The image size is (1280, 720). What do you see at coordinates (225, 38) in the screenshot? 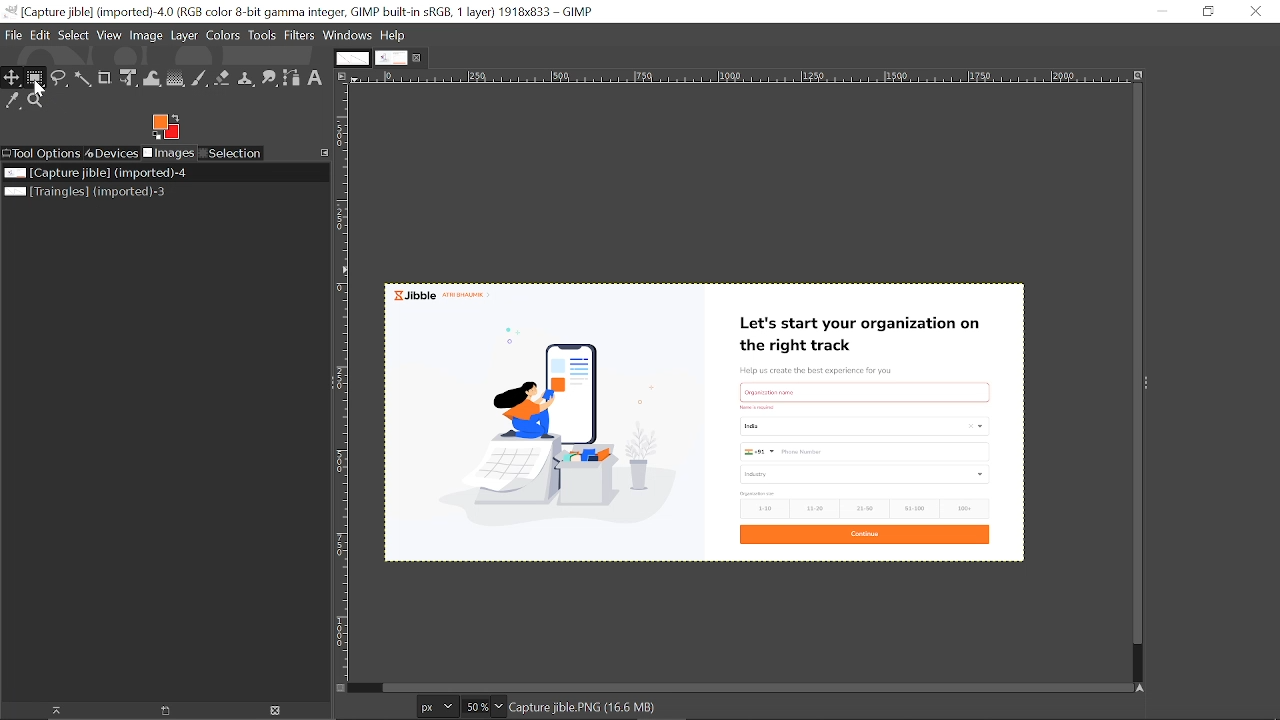
I see `Colors` at bounding box center [225, 38].